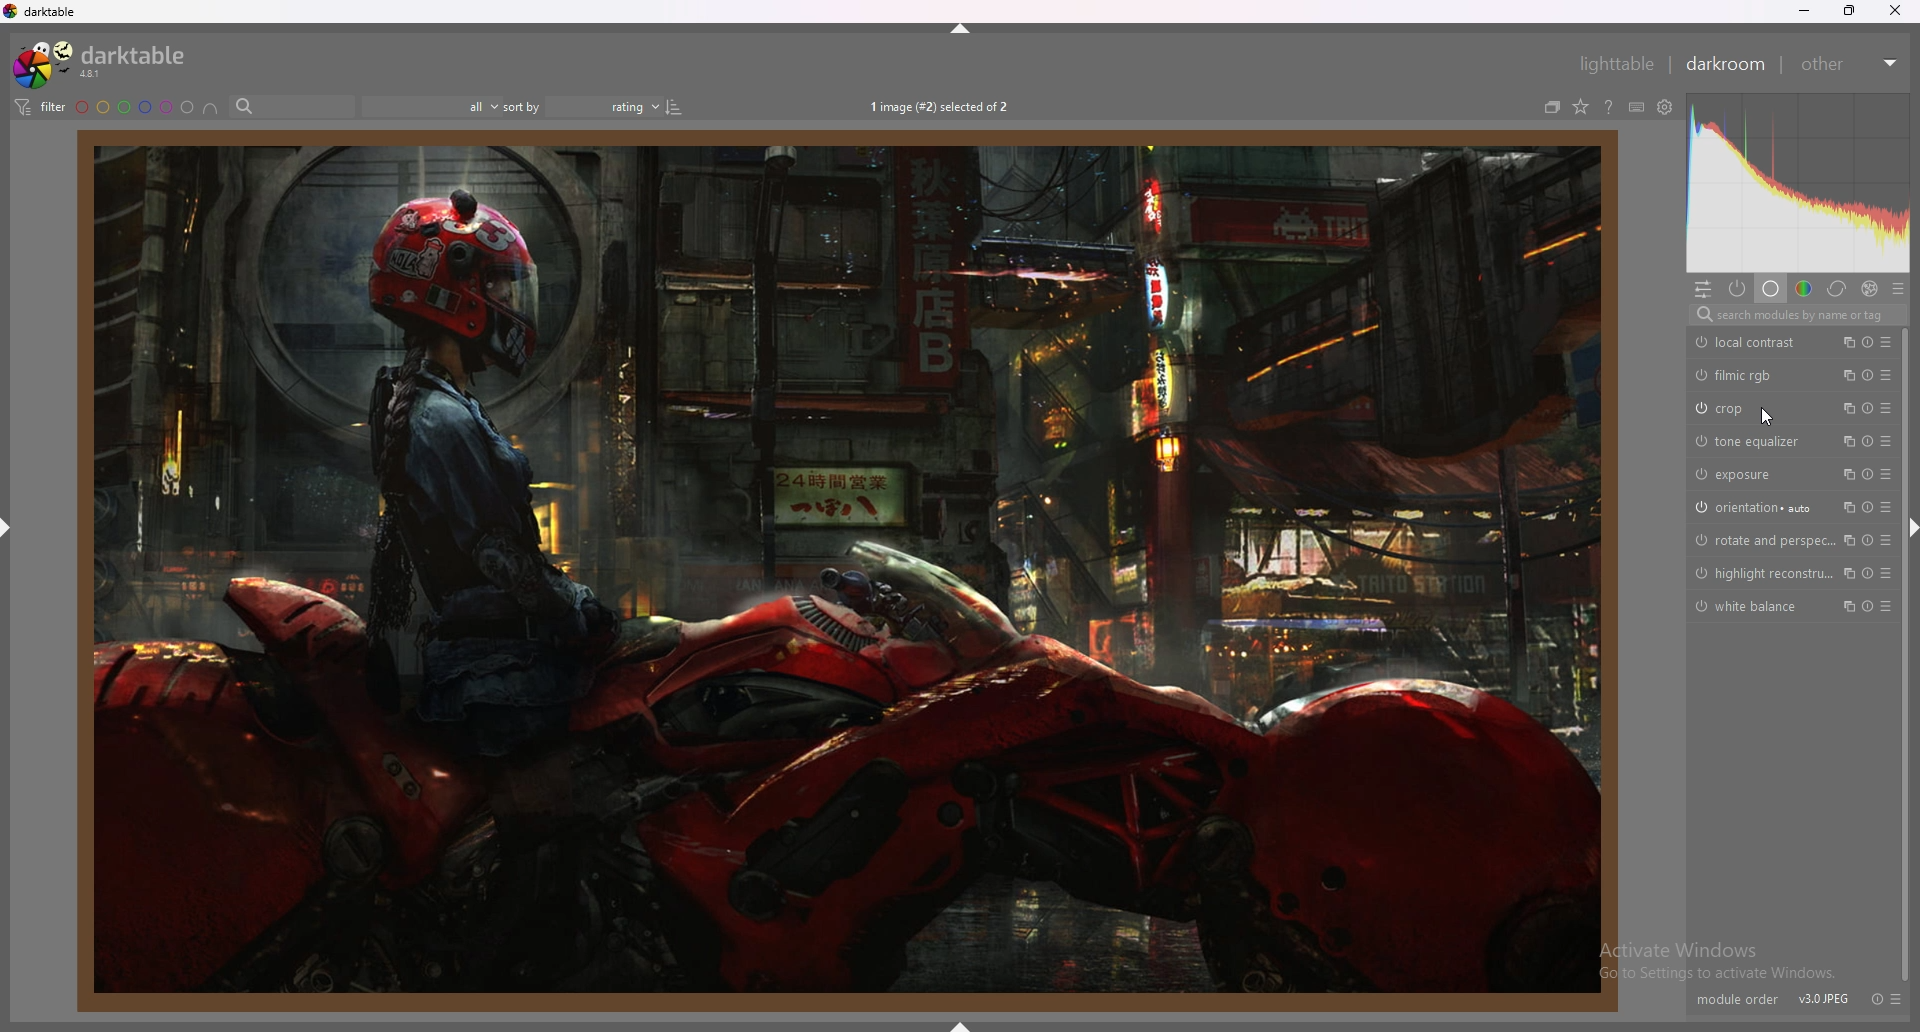 Image resolution: width=1920 pixels, height=1032 pixels. Describe the element at coordinates (1752, 342) in the screenshot. I see `local contrast` at that location.